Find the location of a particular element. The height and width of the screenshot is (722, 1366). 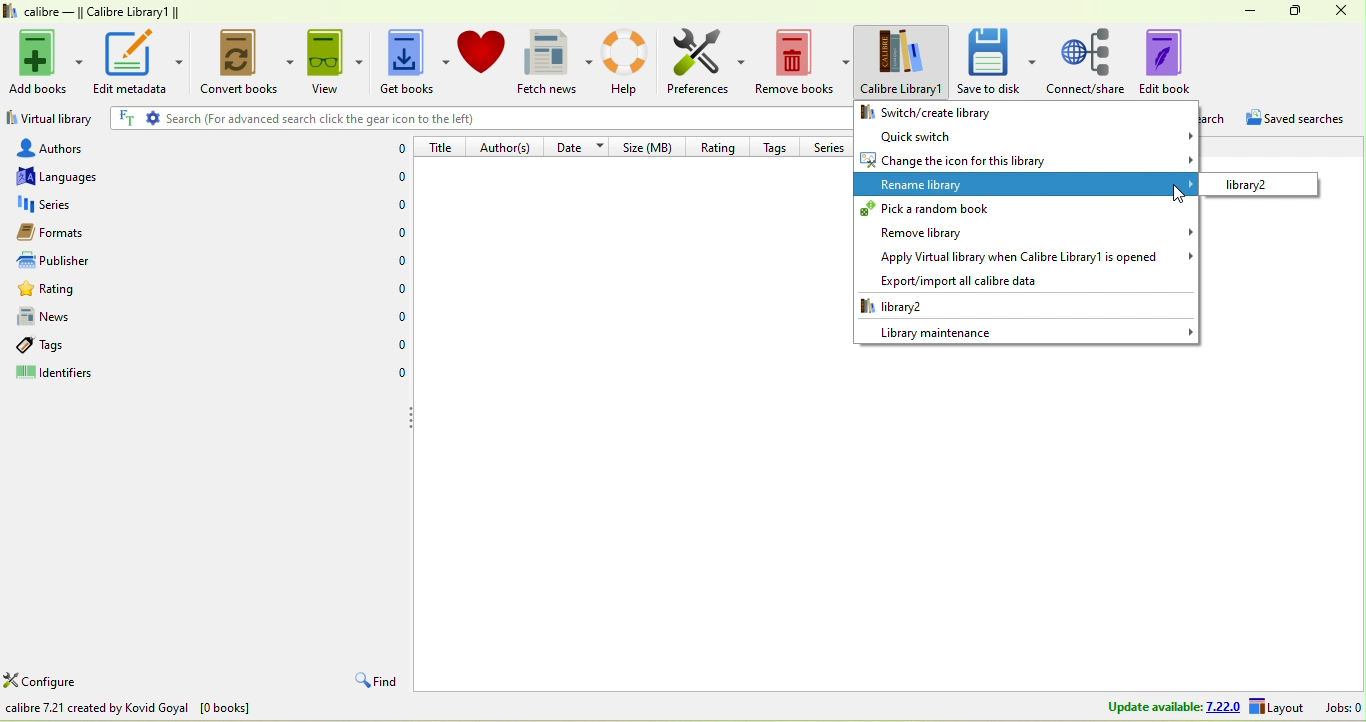

search (for advanced search click the gear icon to the left is located at coordinates (474, 118).